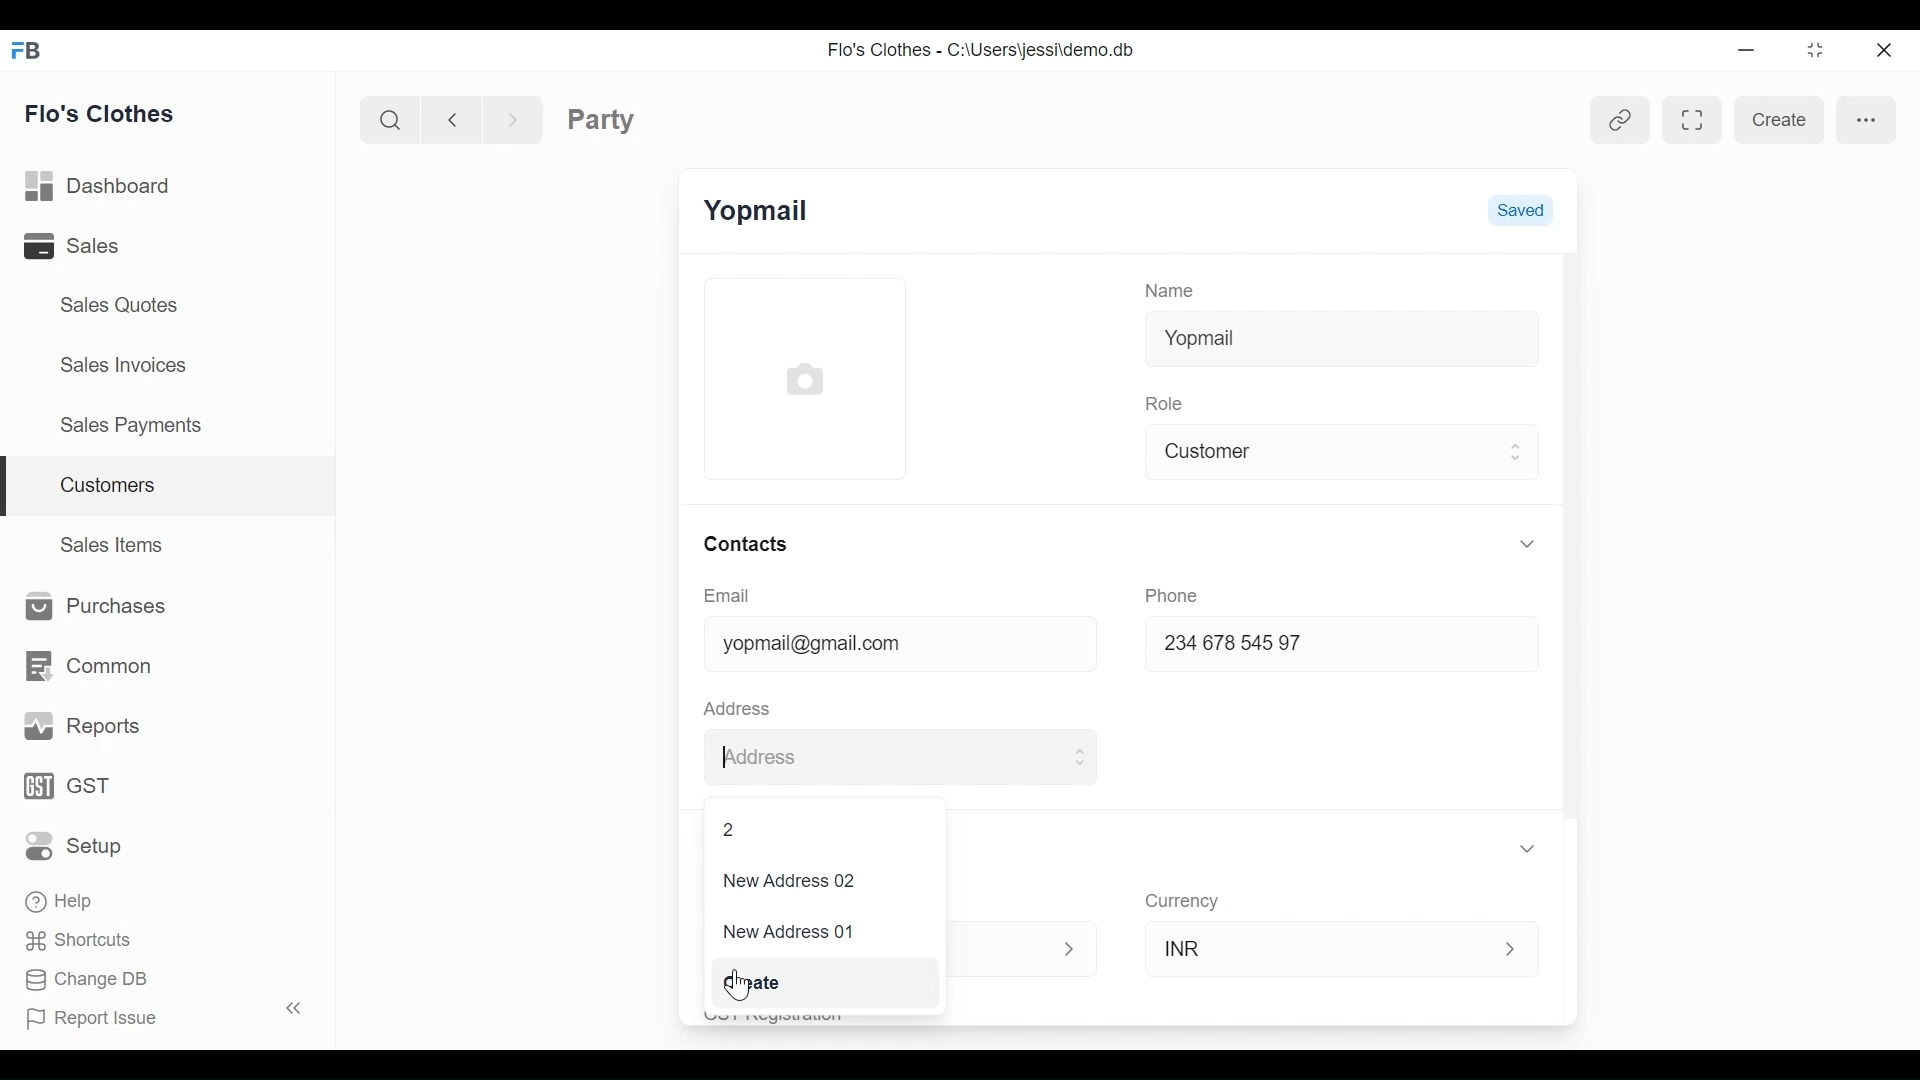 This screenshot has width=1920, height=1080. Describe the element at coordinates (99, 245) in the screenshot. I see `Sales` at that location.